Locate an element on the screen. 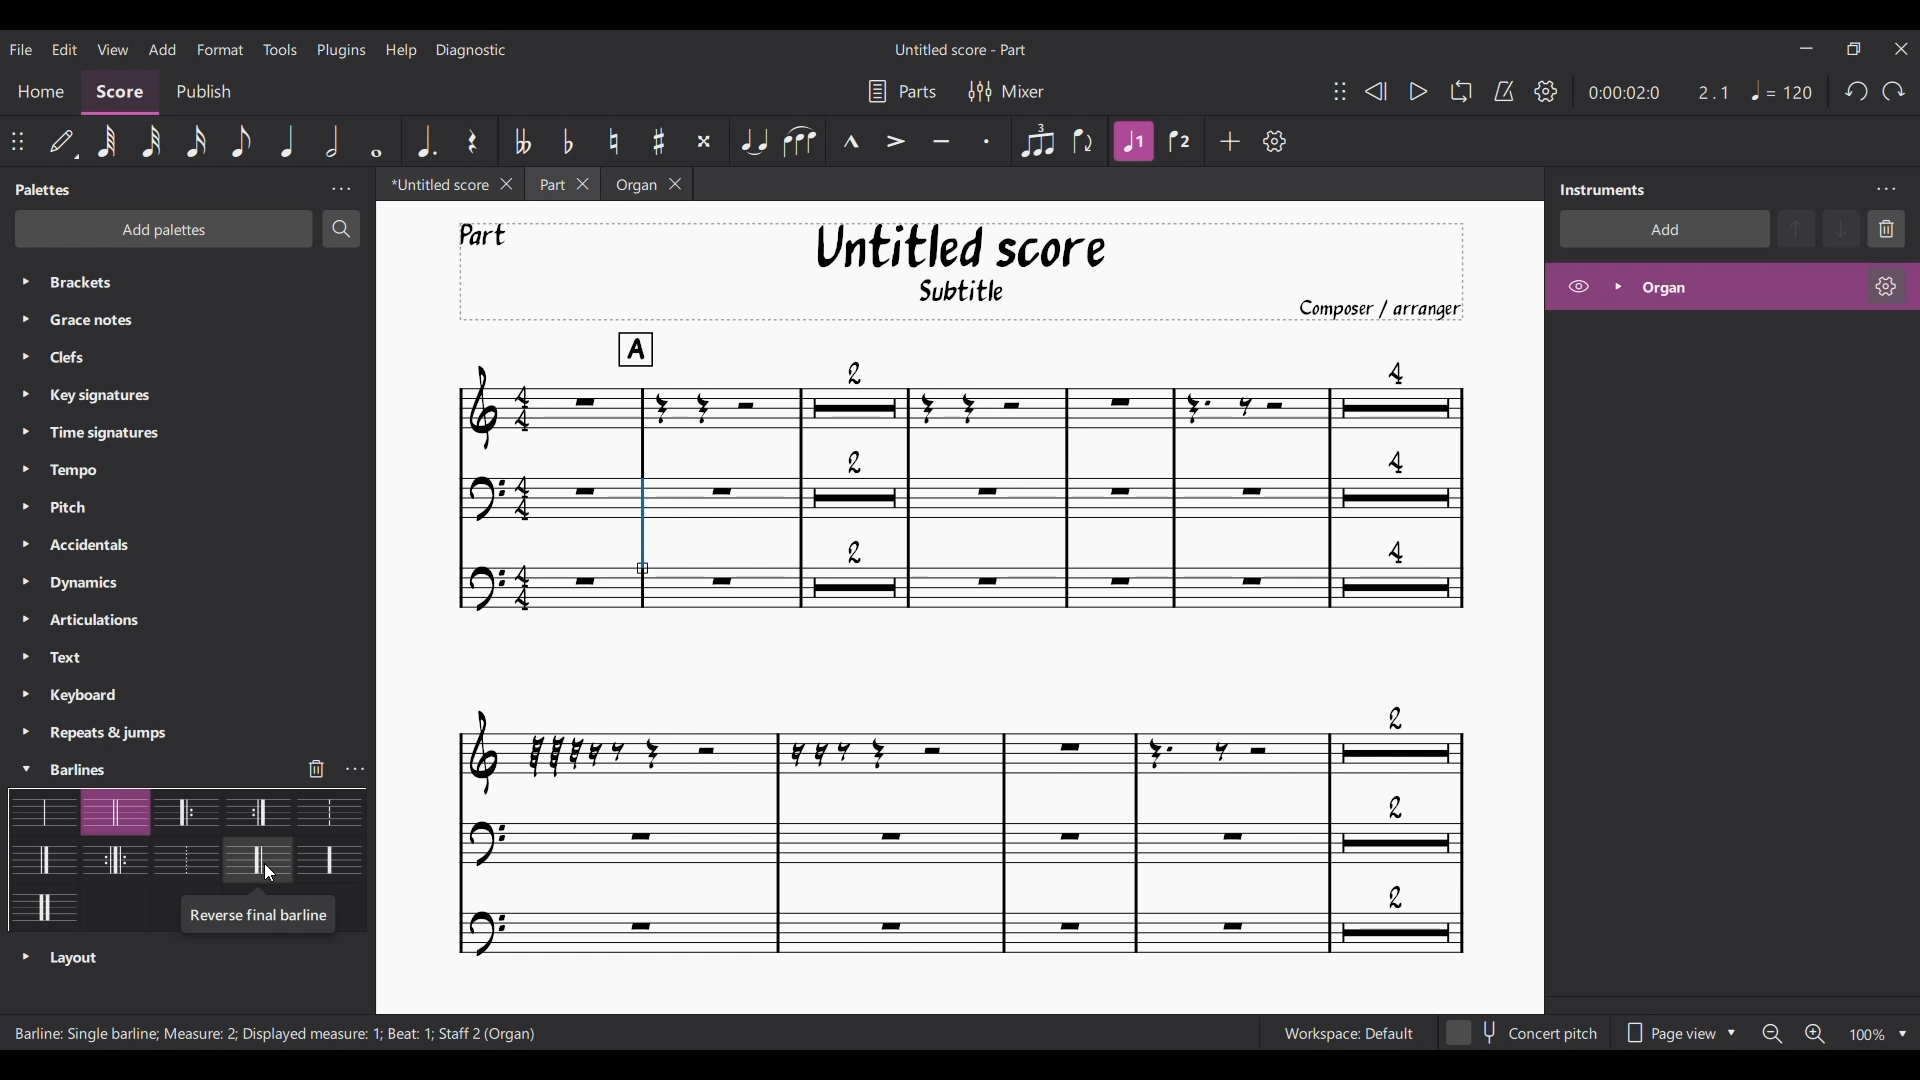  Toggle for concert pitch is located at coordinates (1524, 1034).